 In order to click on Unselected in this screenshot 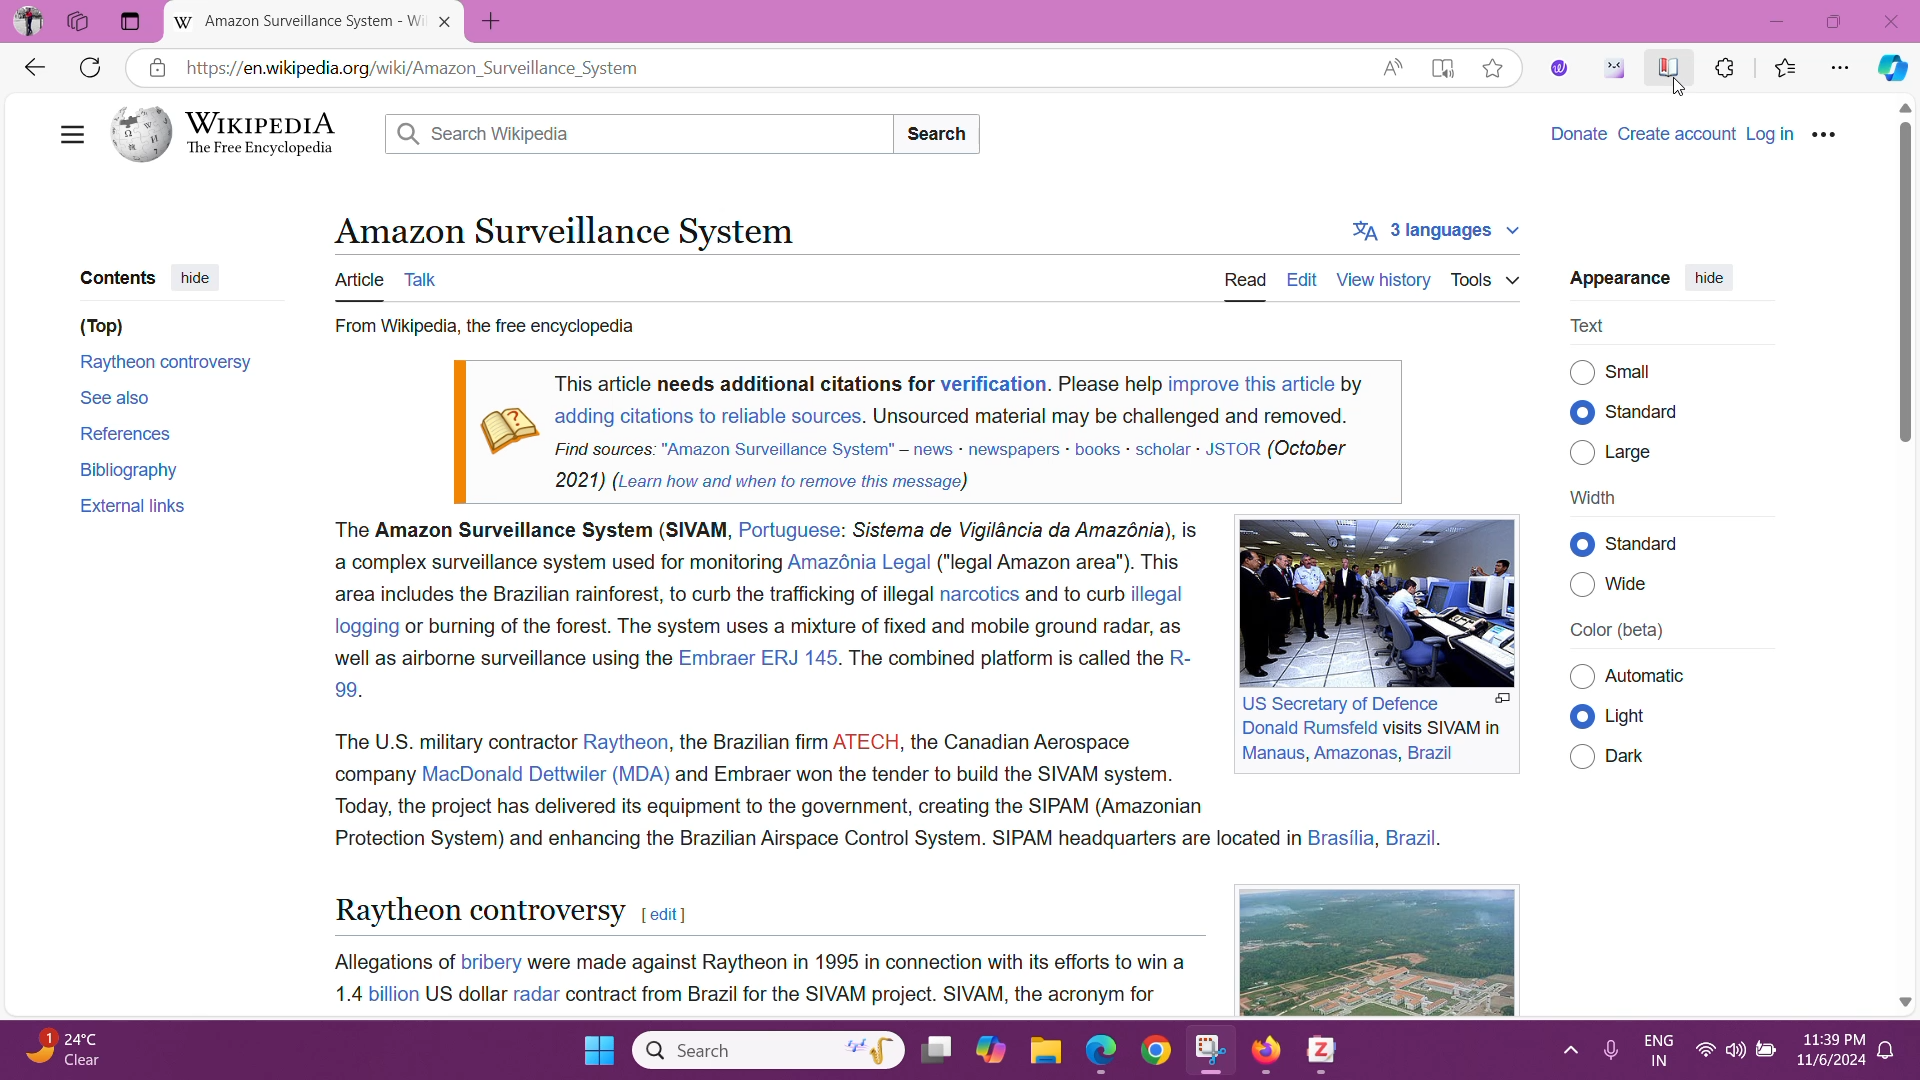, I will do `click(1582, 755)`.